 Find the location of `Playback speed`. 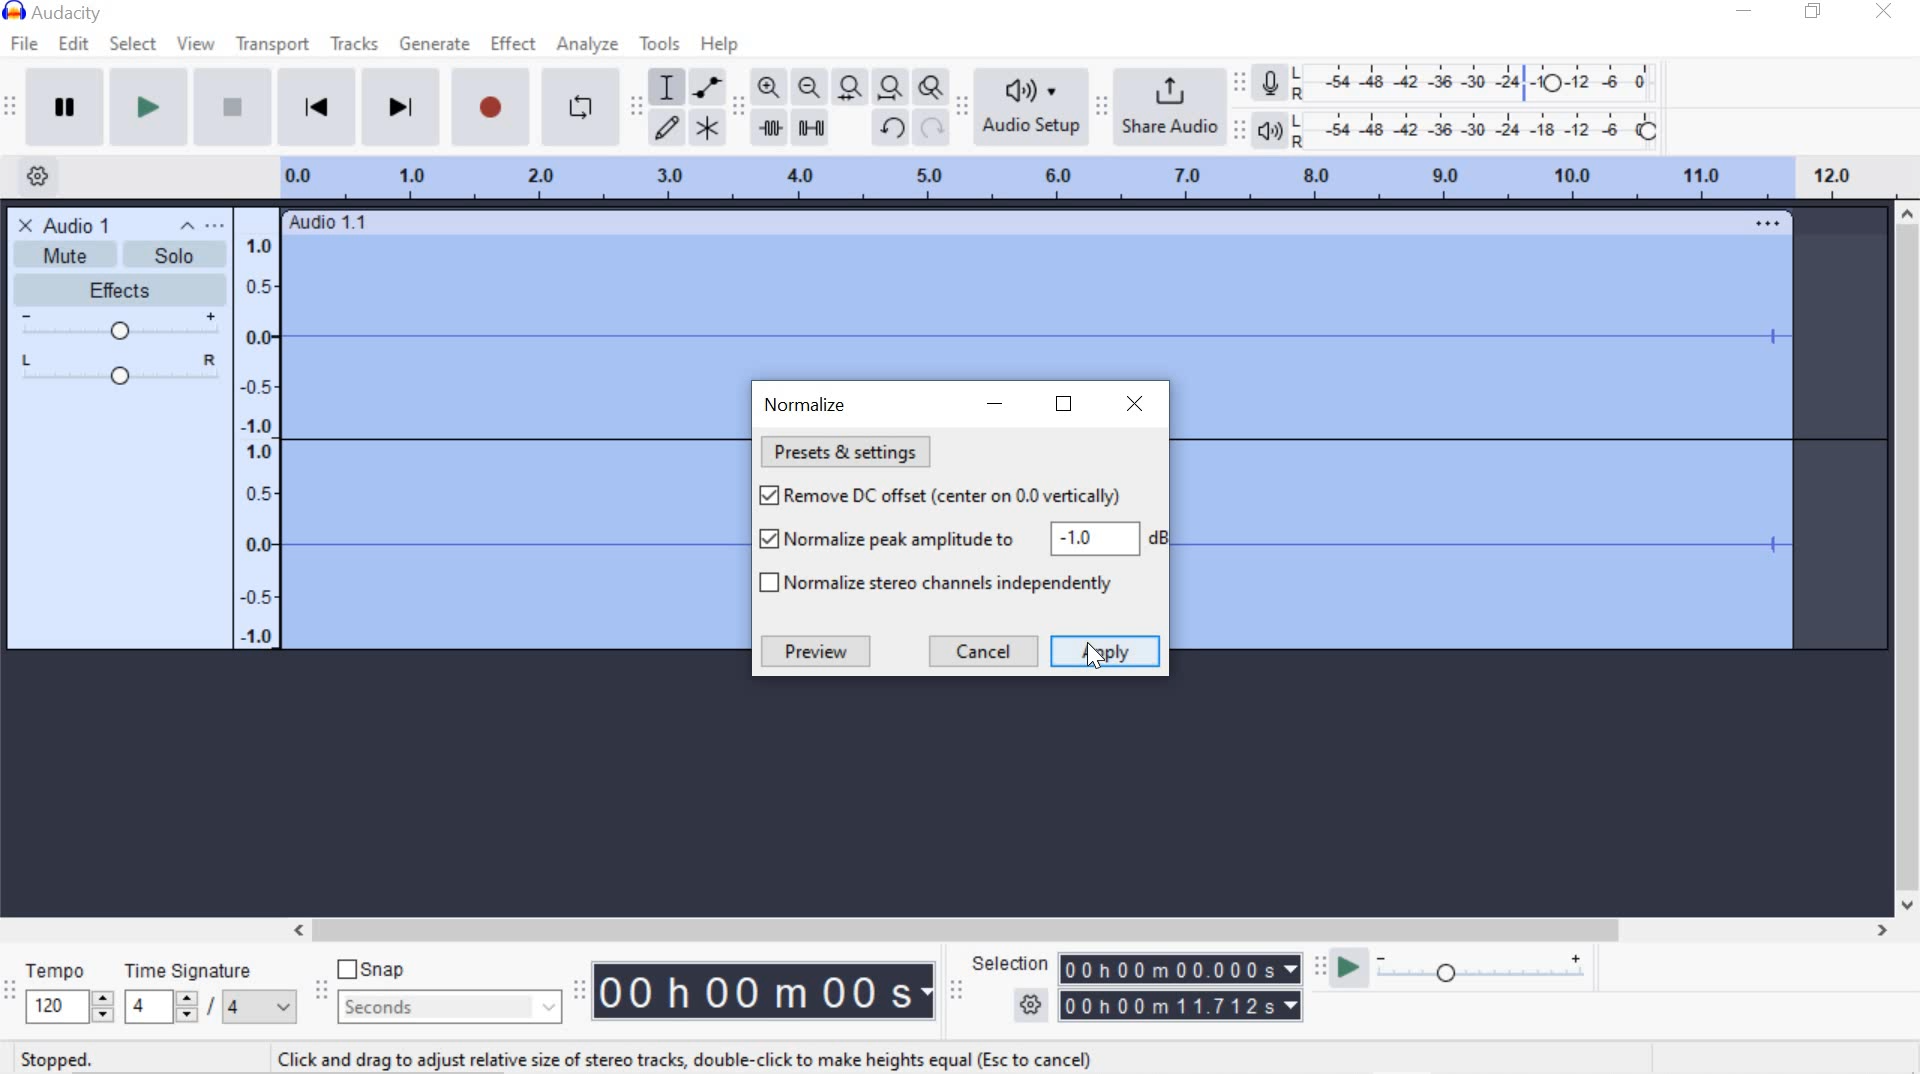

Playback speed is located at coordinates (1487, 970).